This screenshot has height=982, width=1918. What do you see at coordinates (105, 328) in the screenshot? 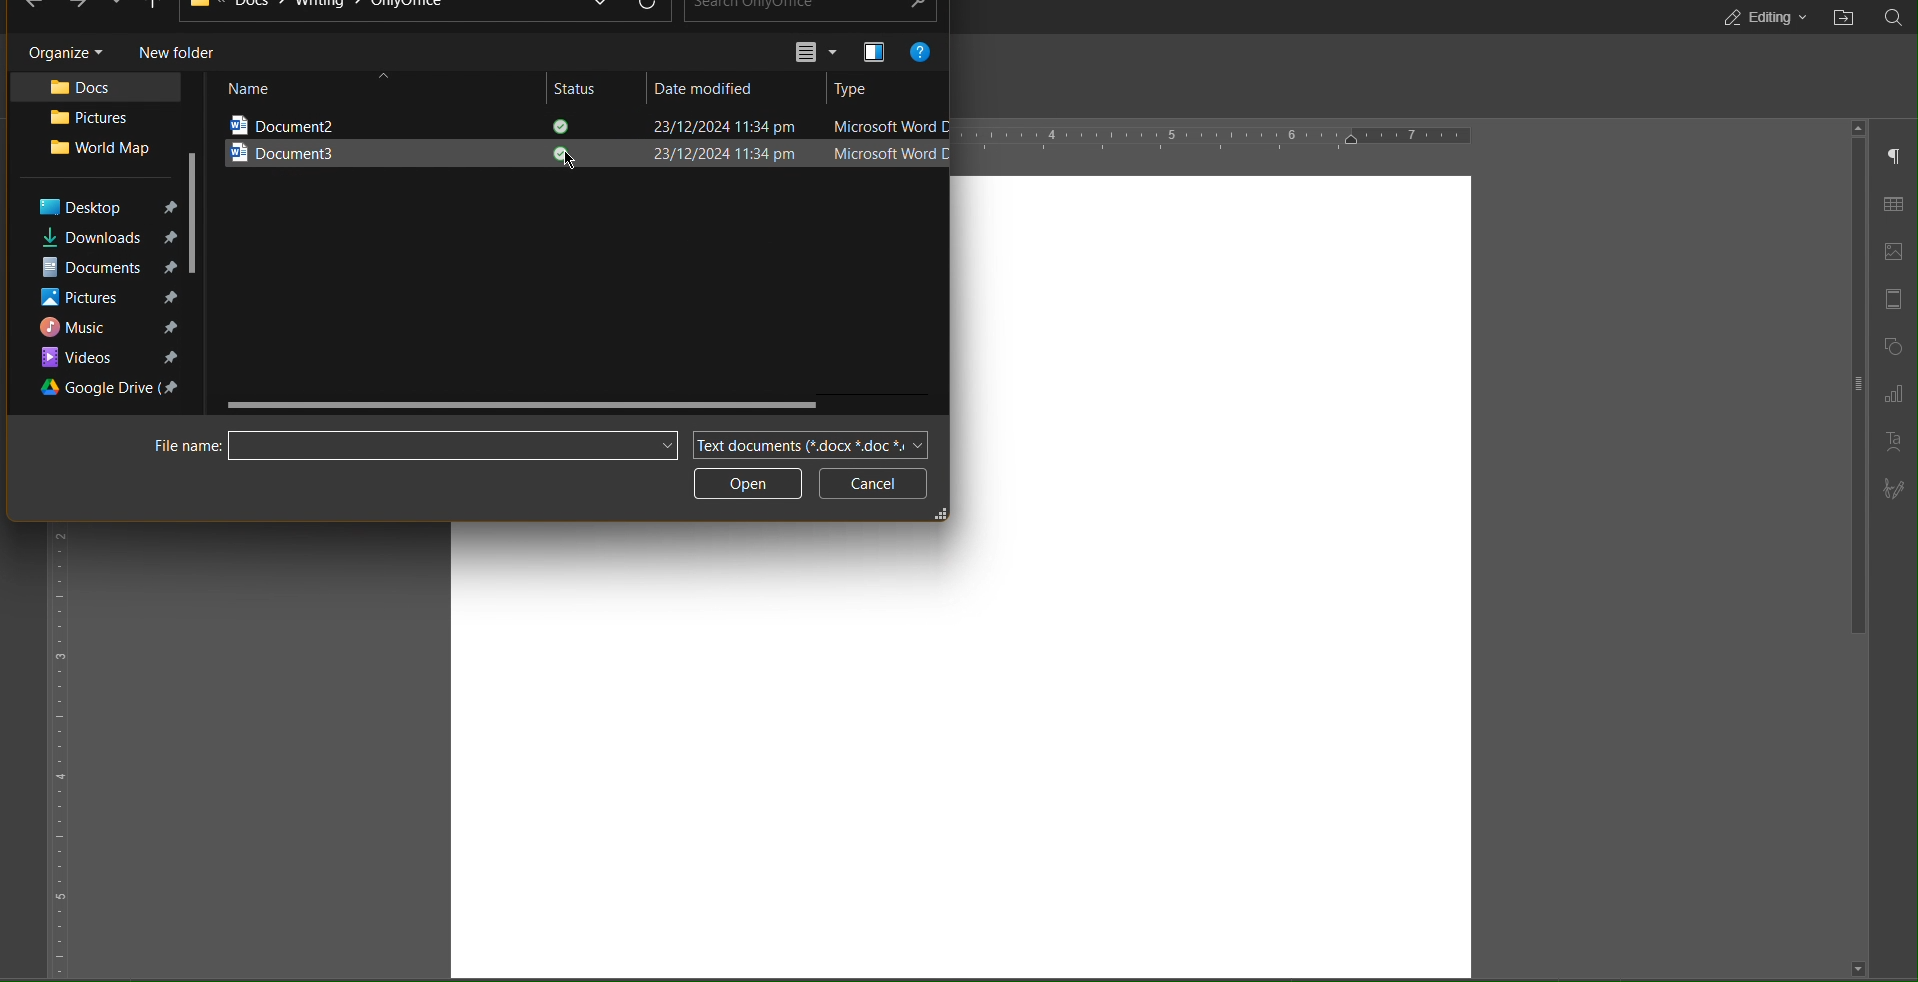
I see `Music` at bounding box center [105, 328].